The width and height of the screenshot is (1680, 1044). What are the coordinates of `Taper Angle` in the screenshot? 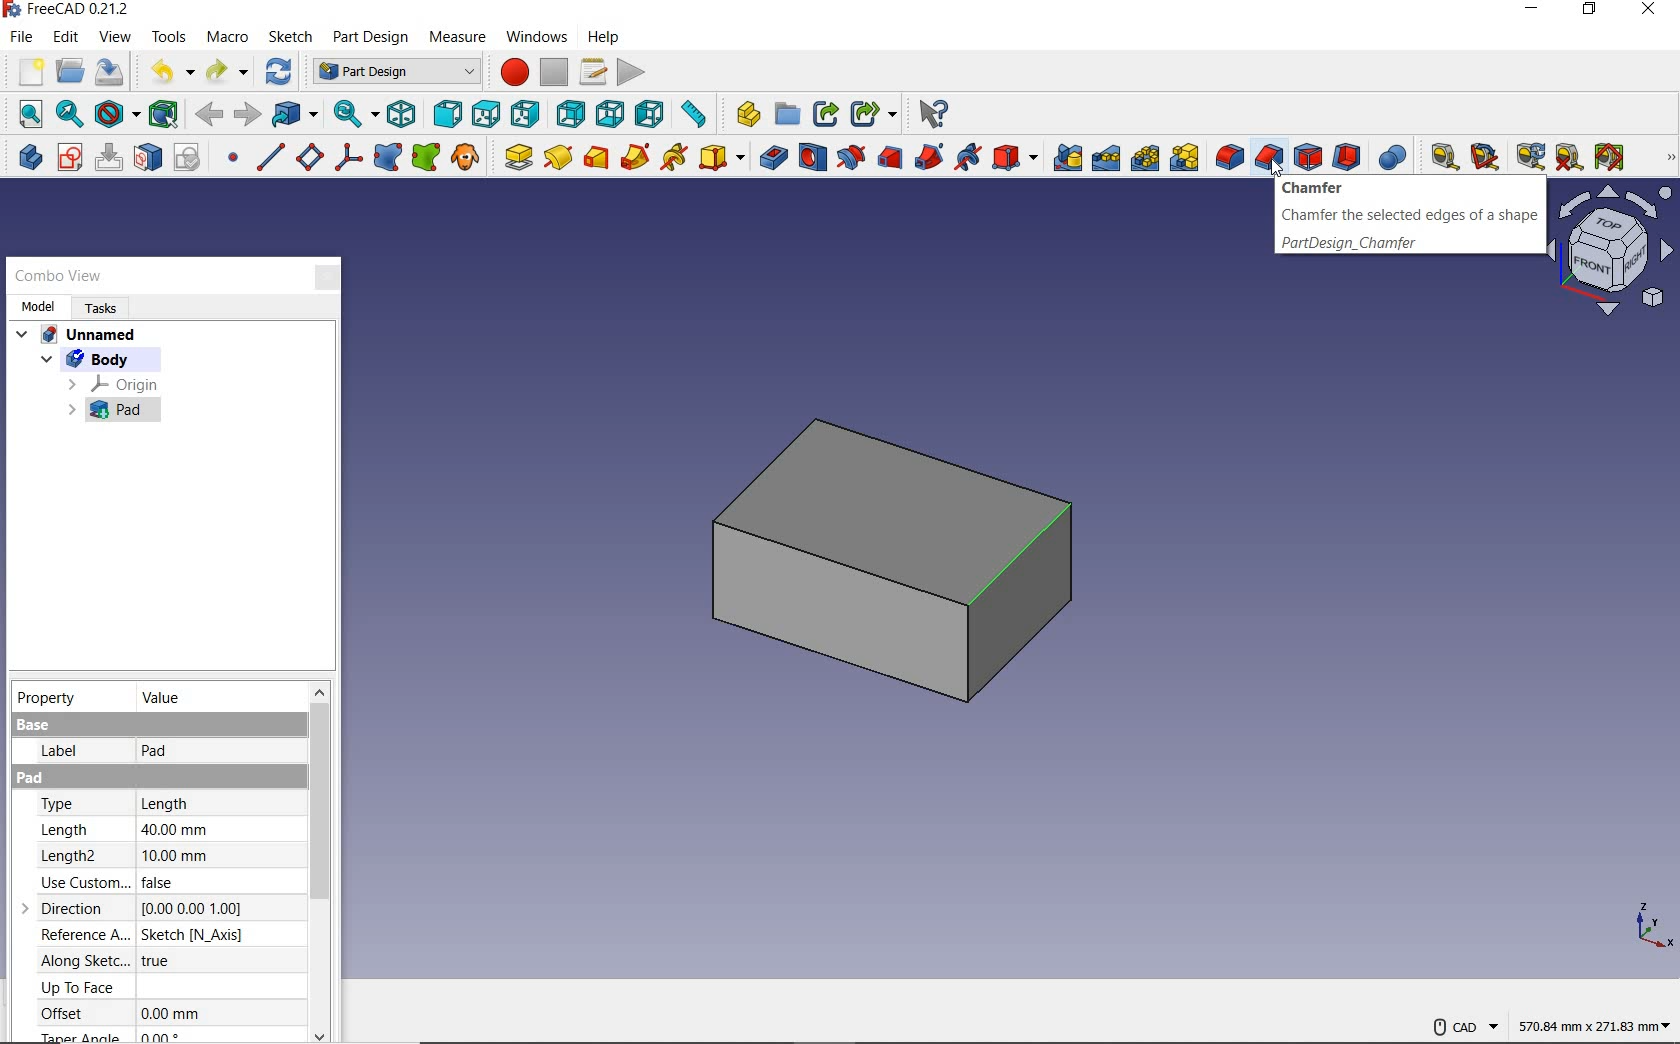 It's located at (80, 1035).